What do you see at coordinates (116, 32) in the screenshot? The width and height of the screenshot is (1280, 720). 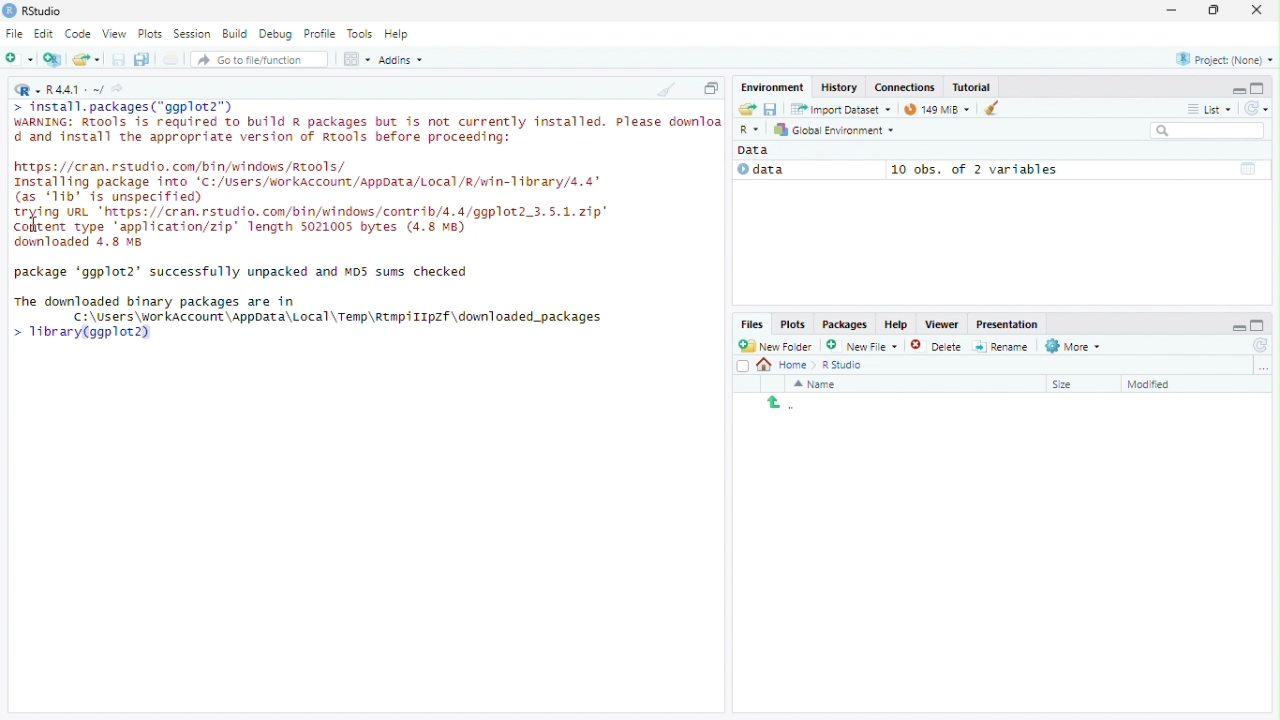 I see `View` at bounding box center [116, 32].